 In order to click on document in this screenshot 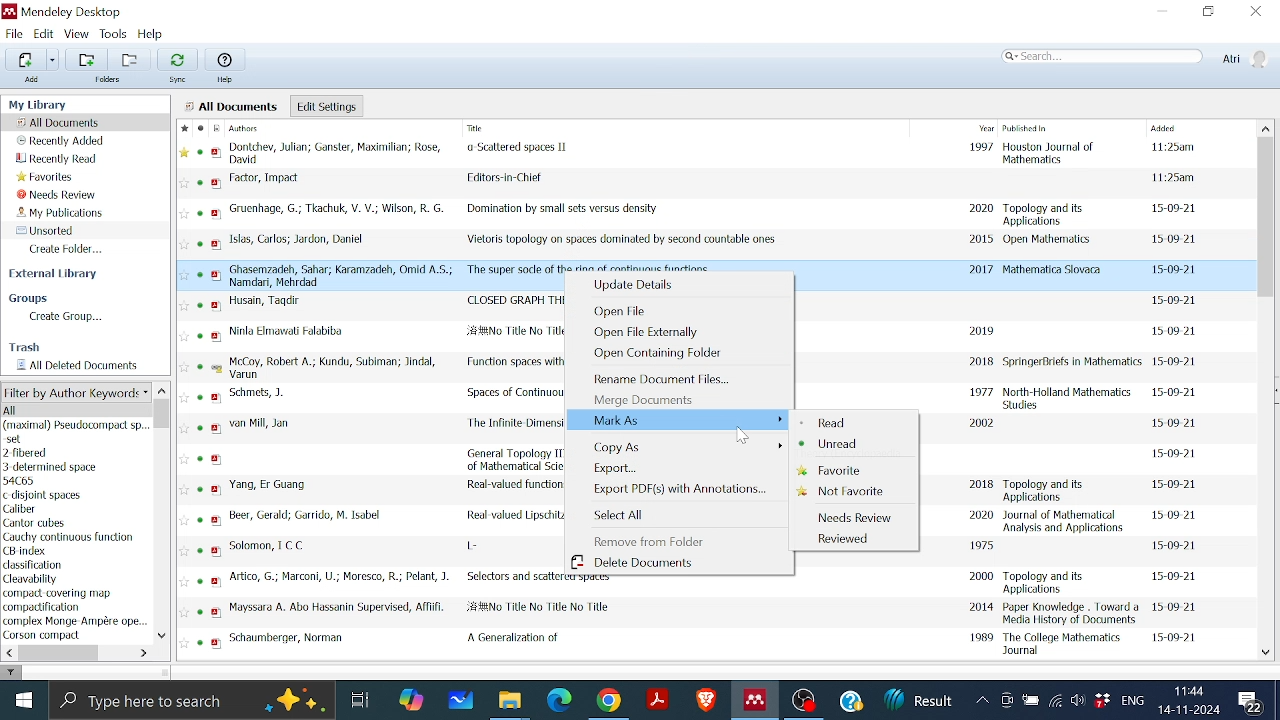, I will do `click(1085, 548)`.